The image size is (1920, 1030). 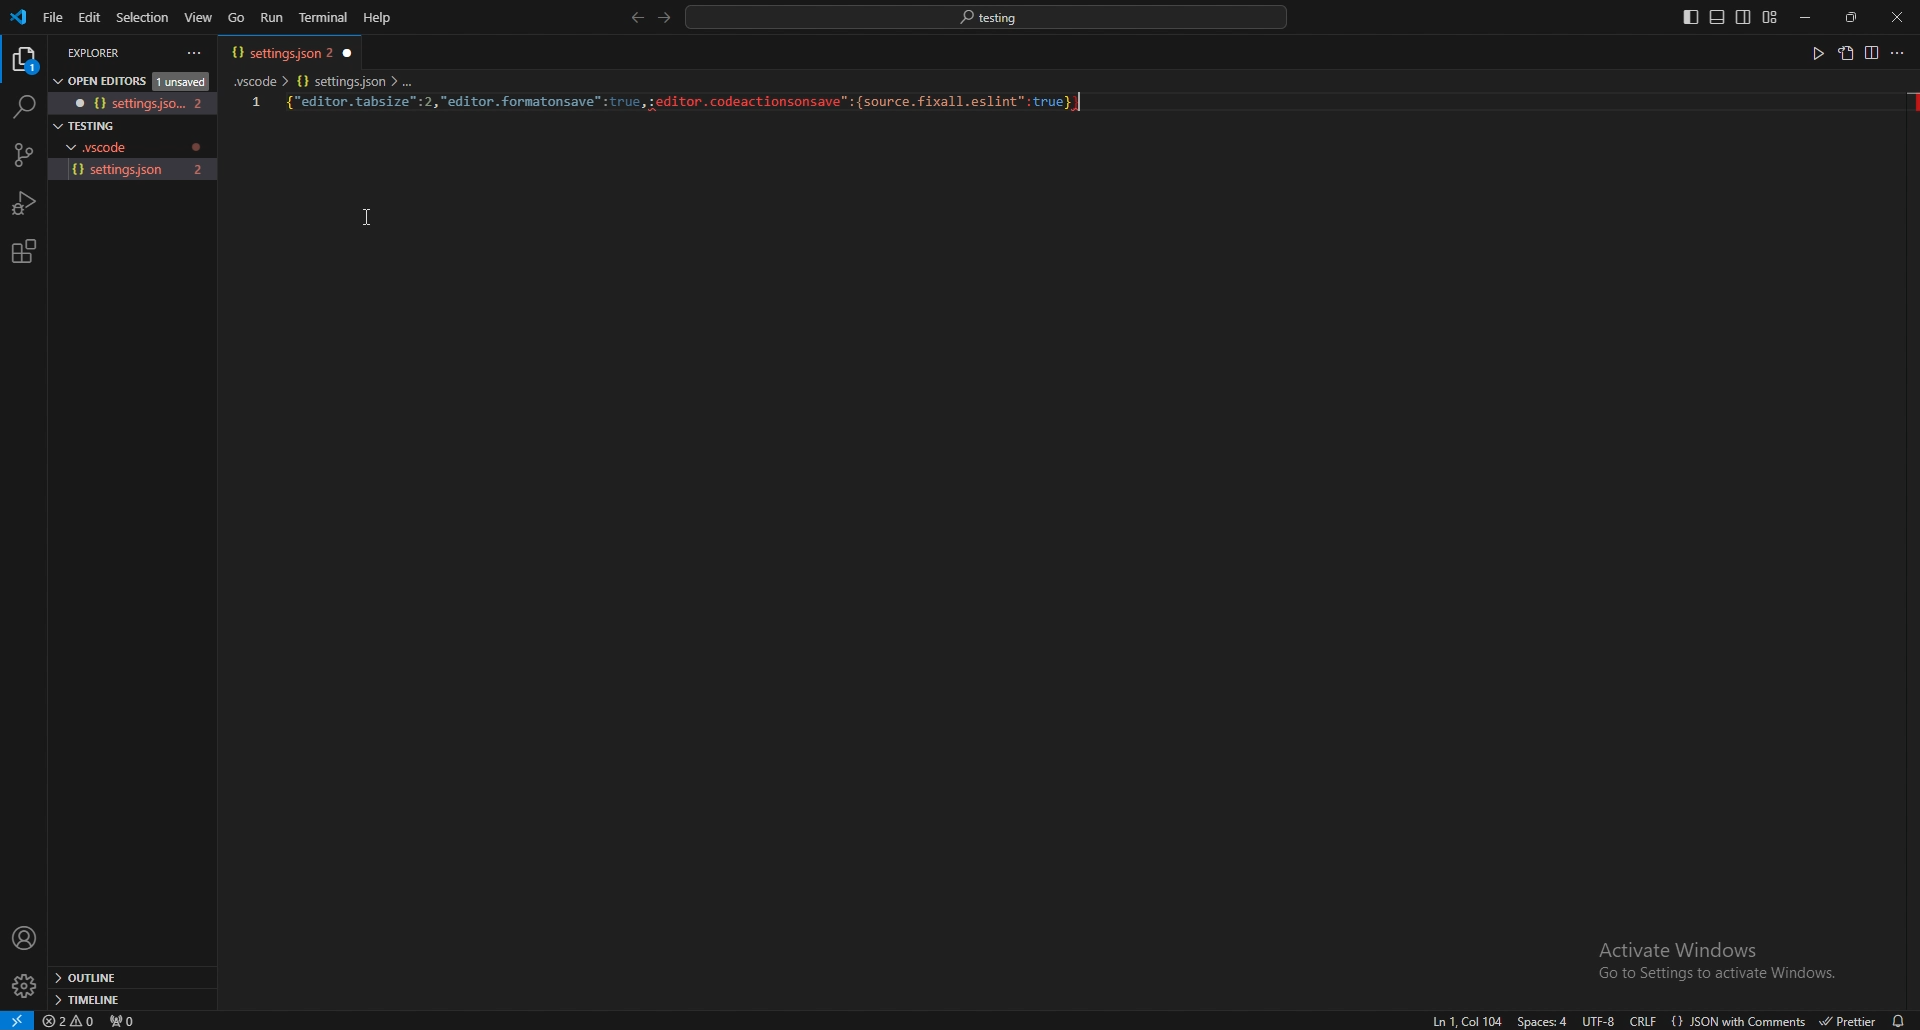 I want to click on run, so click(x=274, y=17).